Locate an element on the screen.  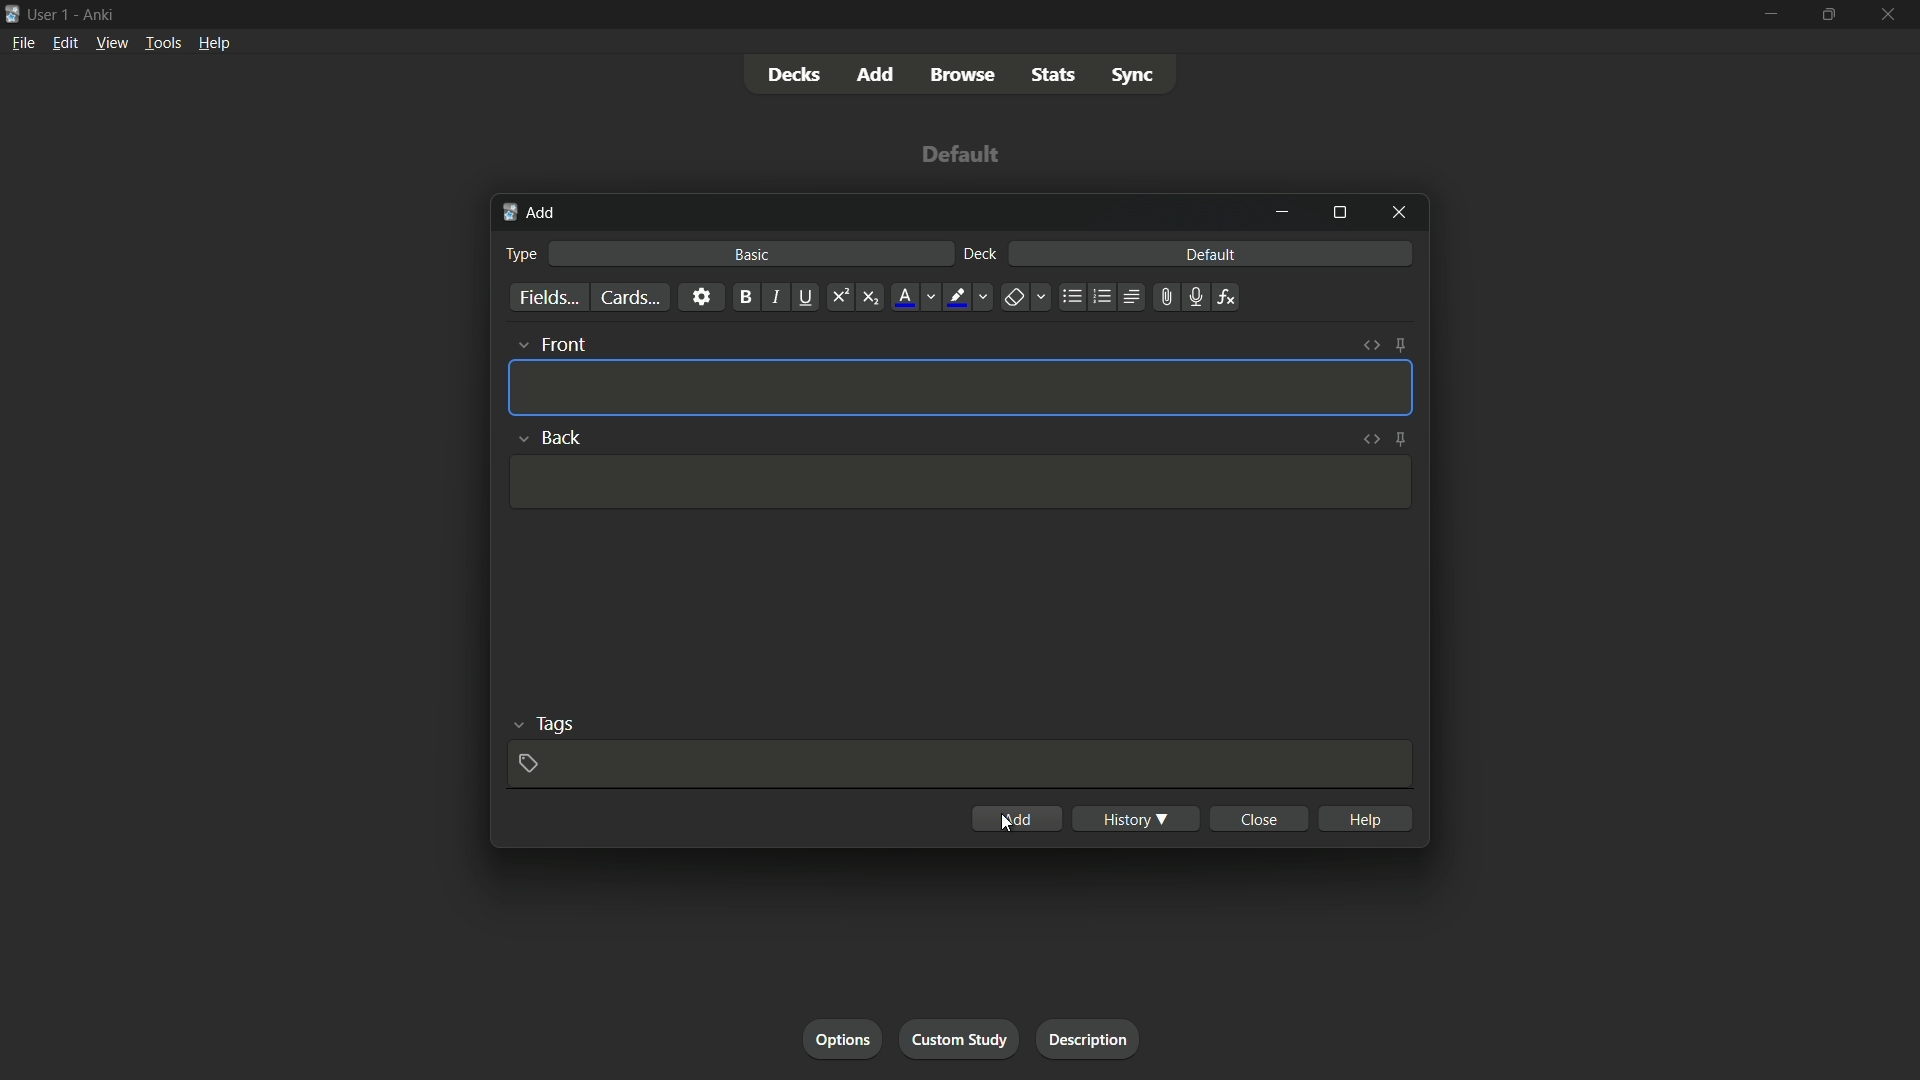
tools is located at coordinates (161, 45).